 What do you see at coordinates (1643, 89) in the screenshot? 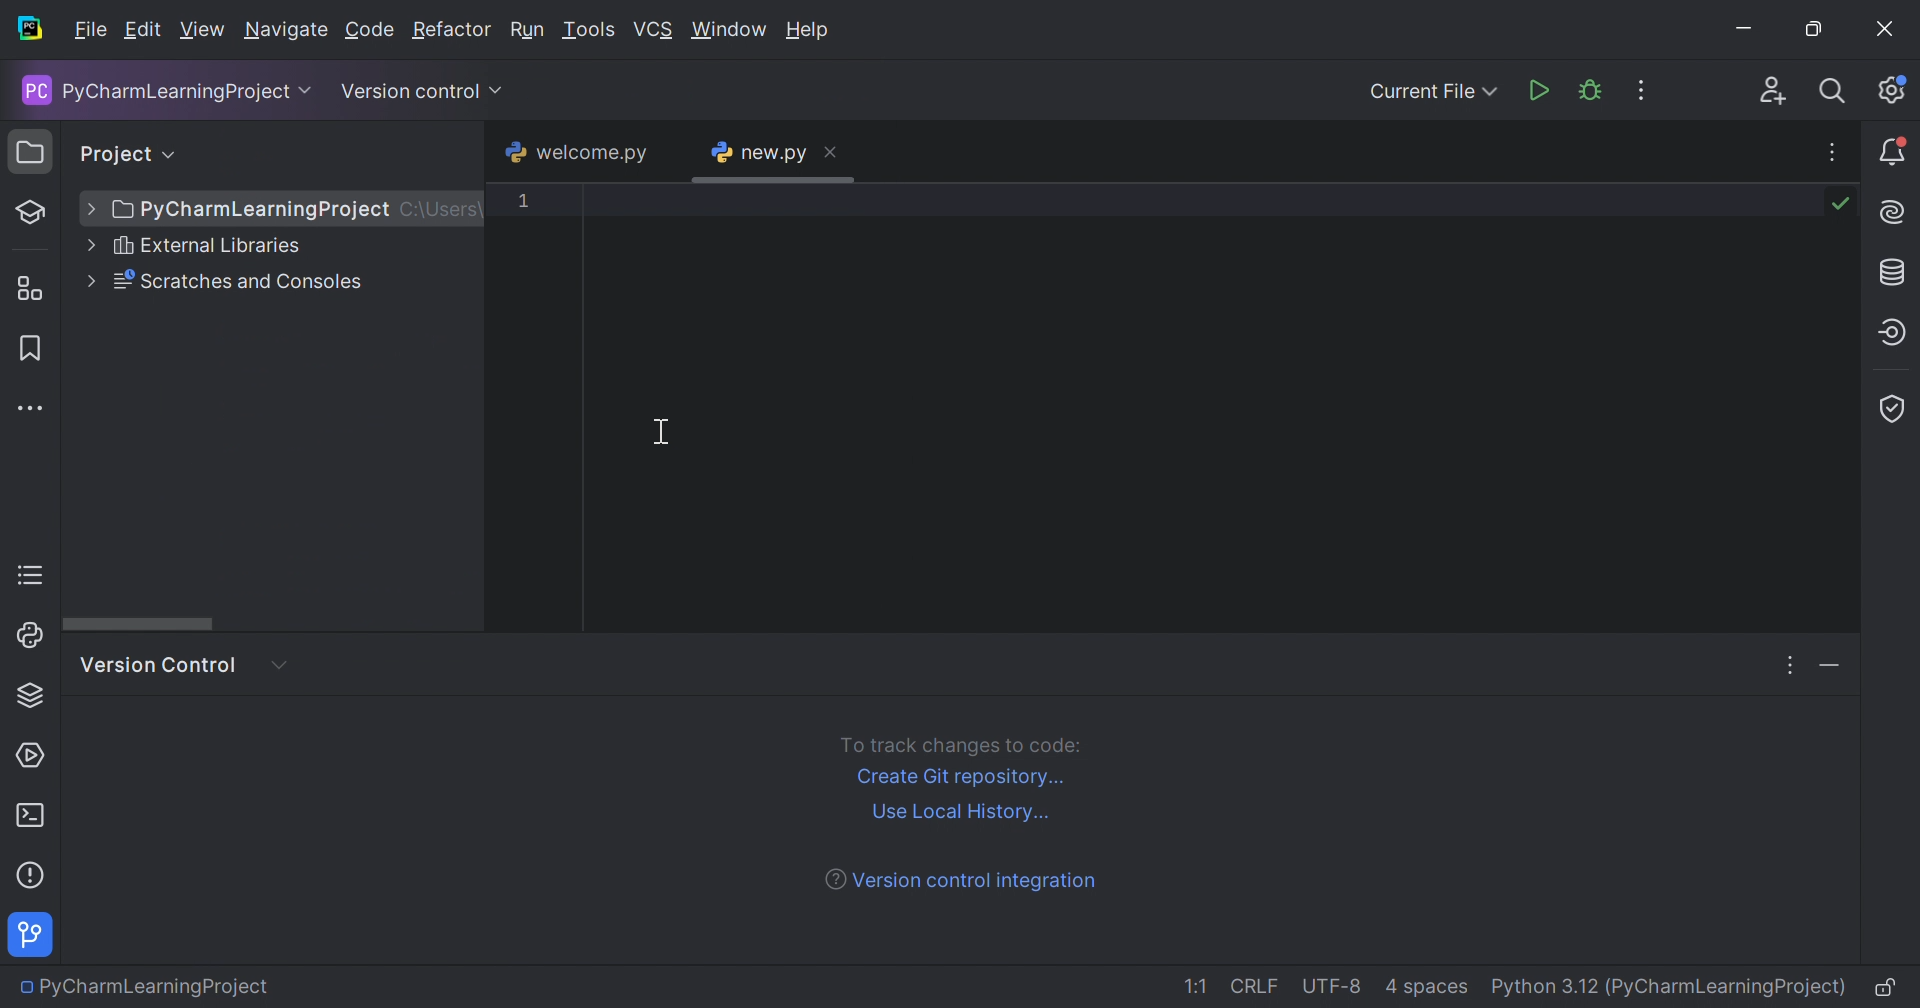
I see `More actions` at bounding box center [1643, 89].